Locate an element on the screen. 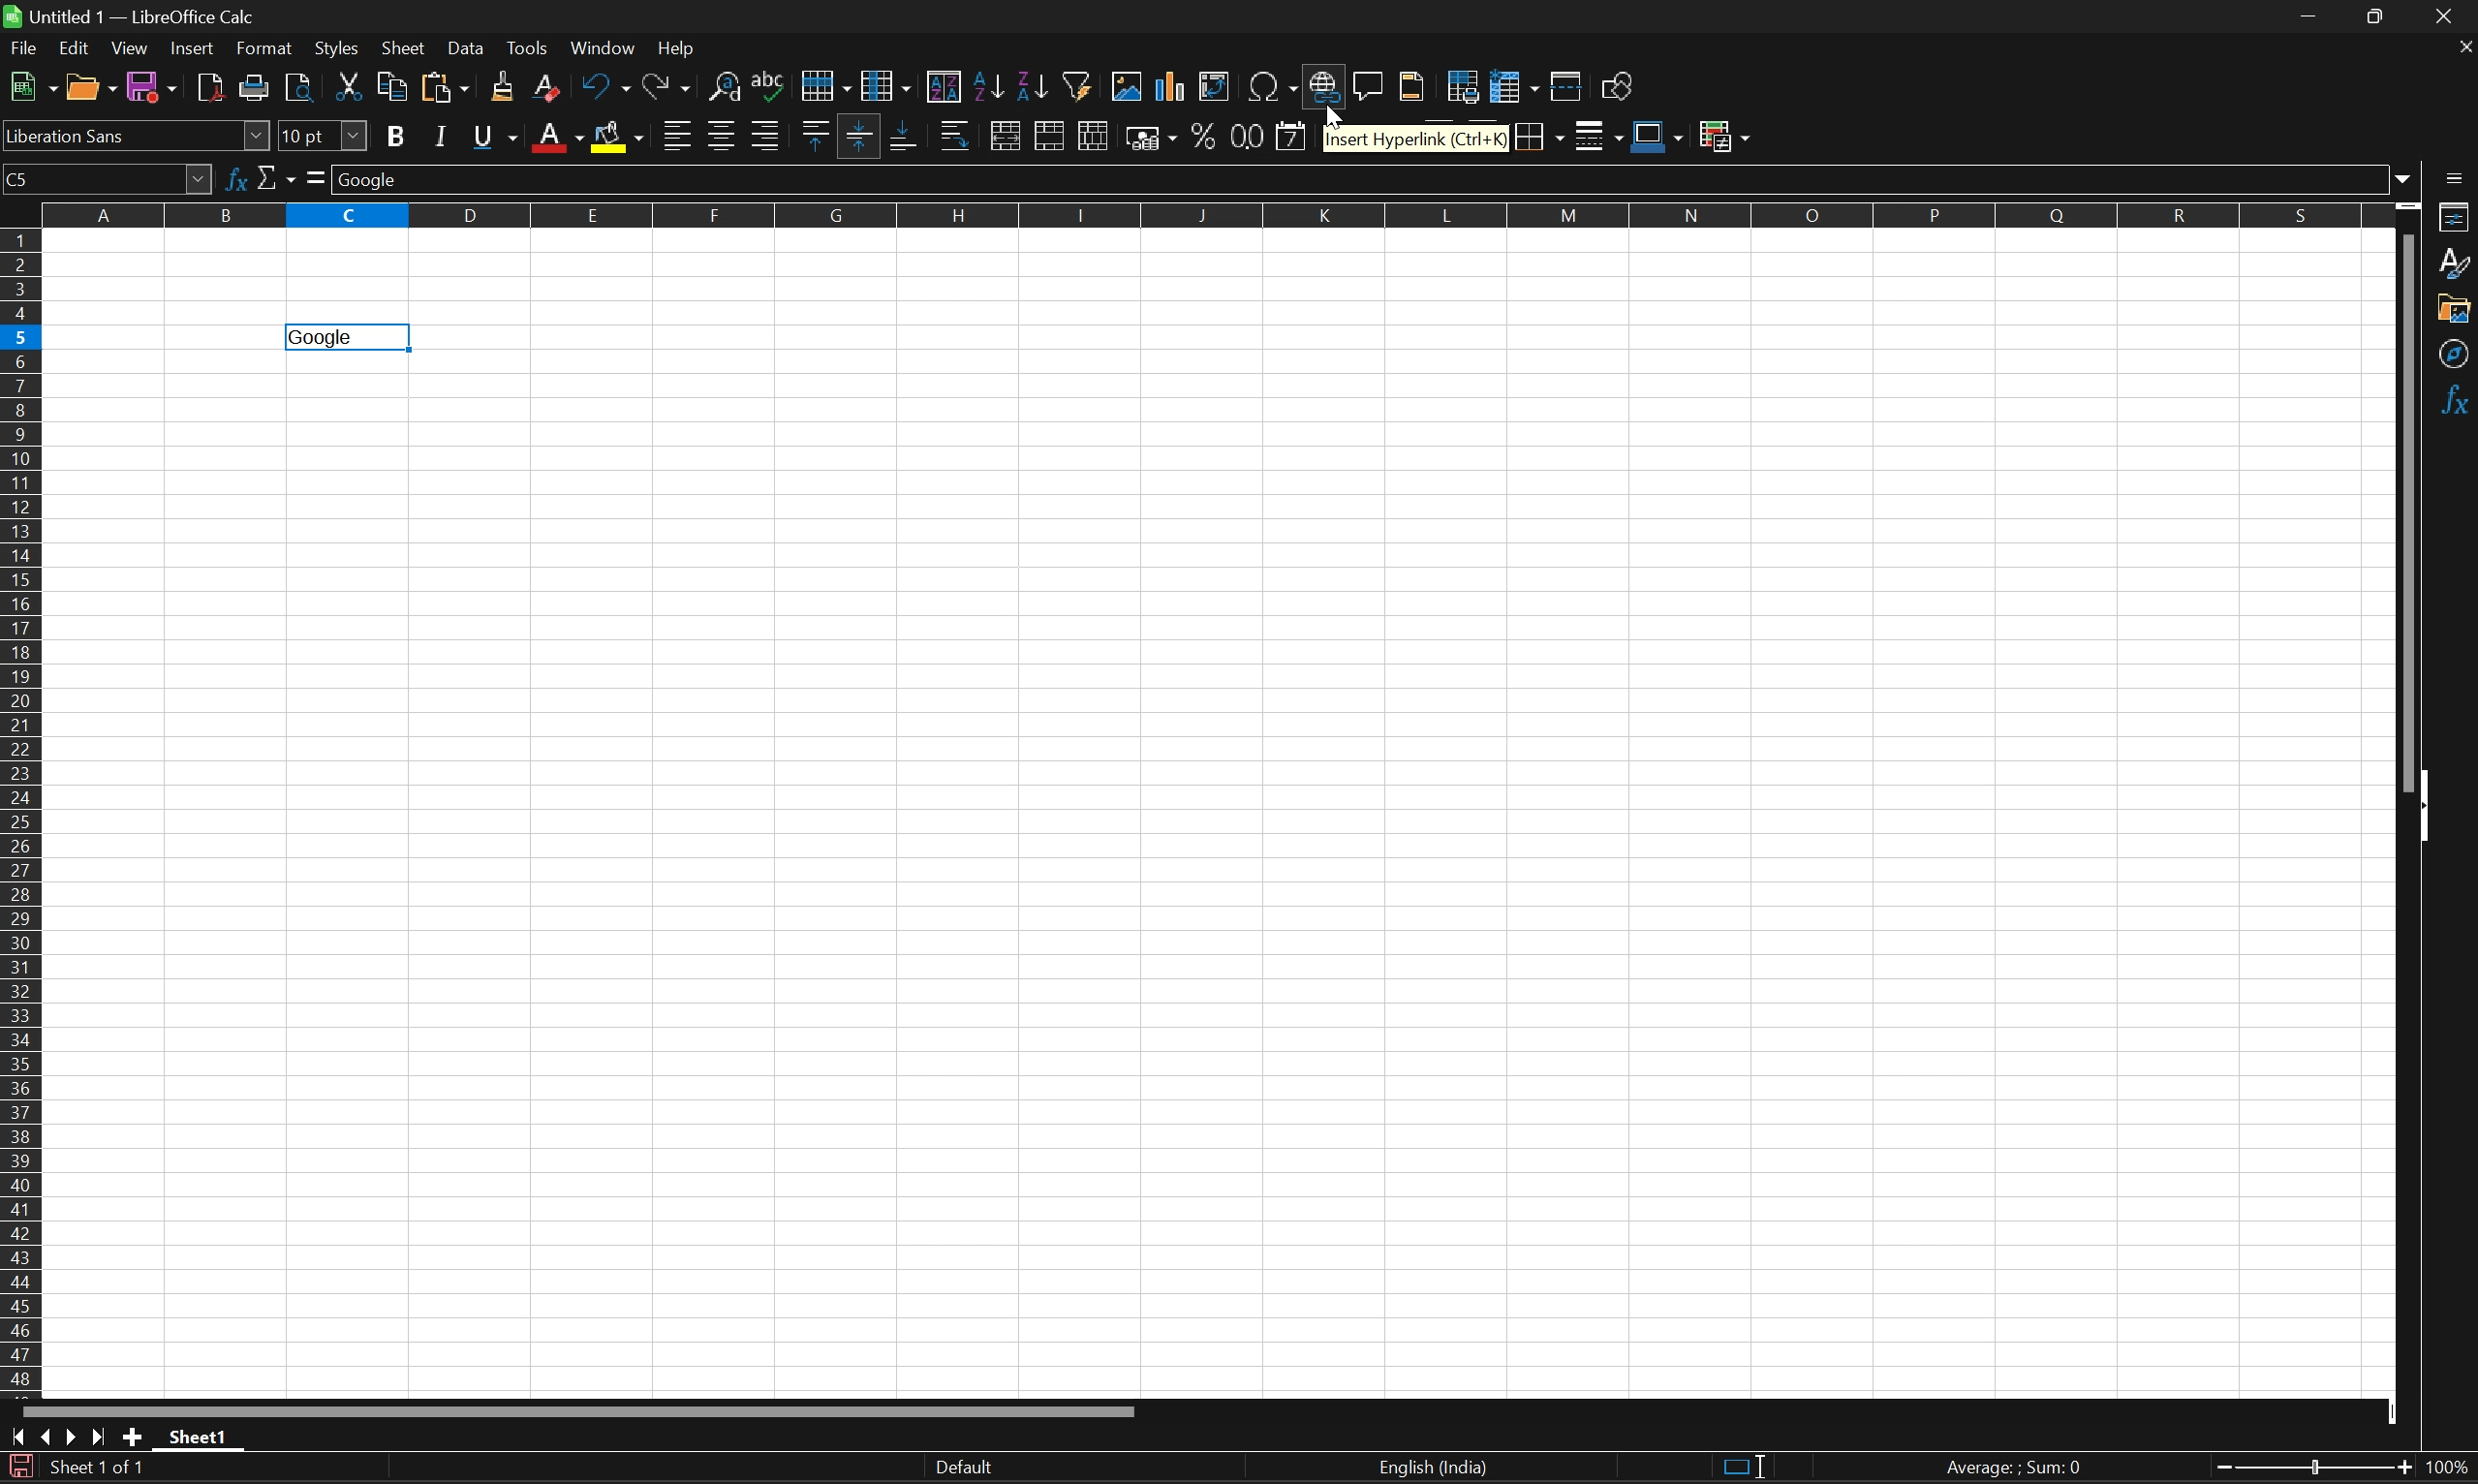 The image size is (2478, 1484). Insert is located at coordinates (195, 48).